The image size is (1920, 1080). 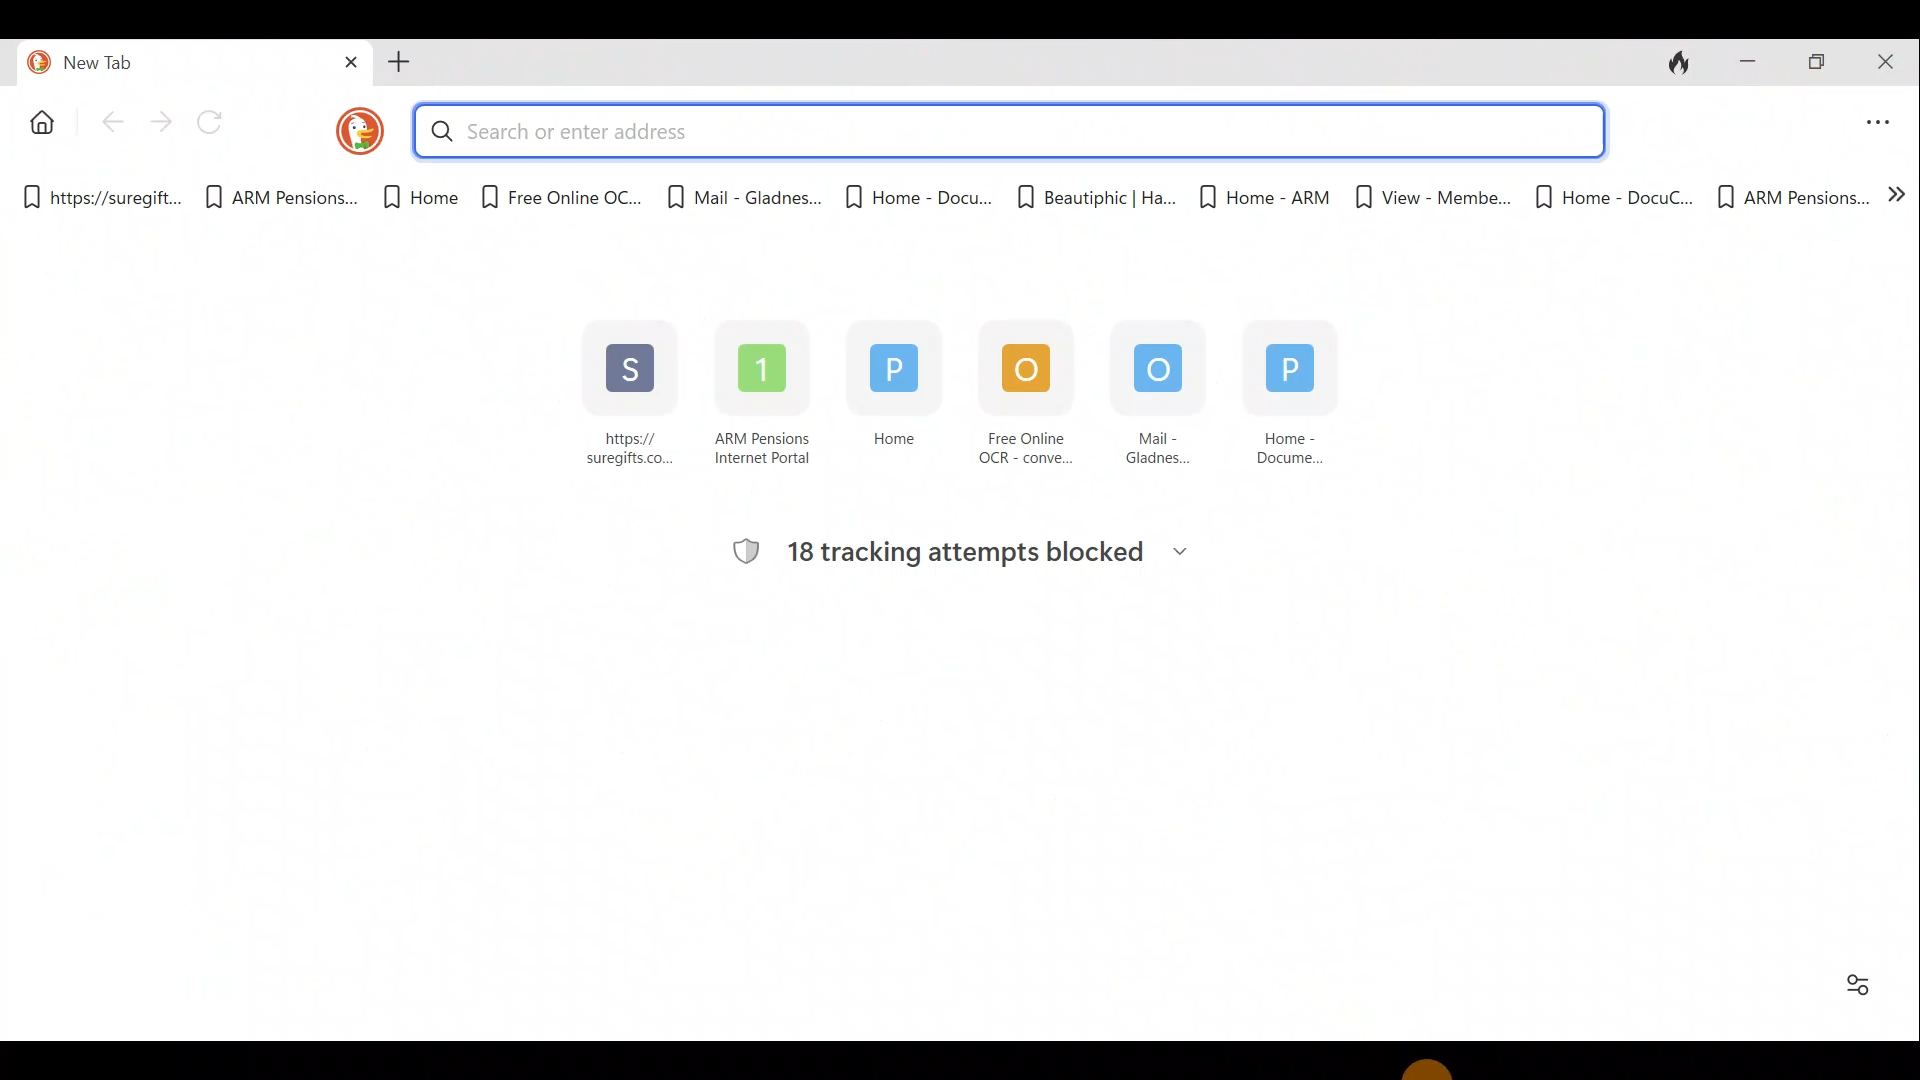 What do you see at coordinates (743, 542) in the screenshot?
I see `tracking logo` at bounding box center [743, 542].